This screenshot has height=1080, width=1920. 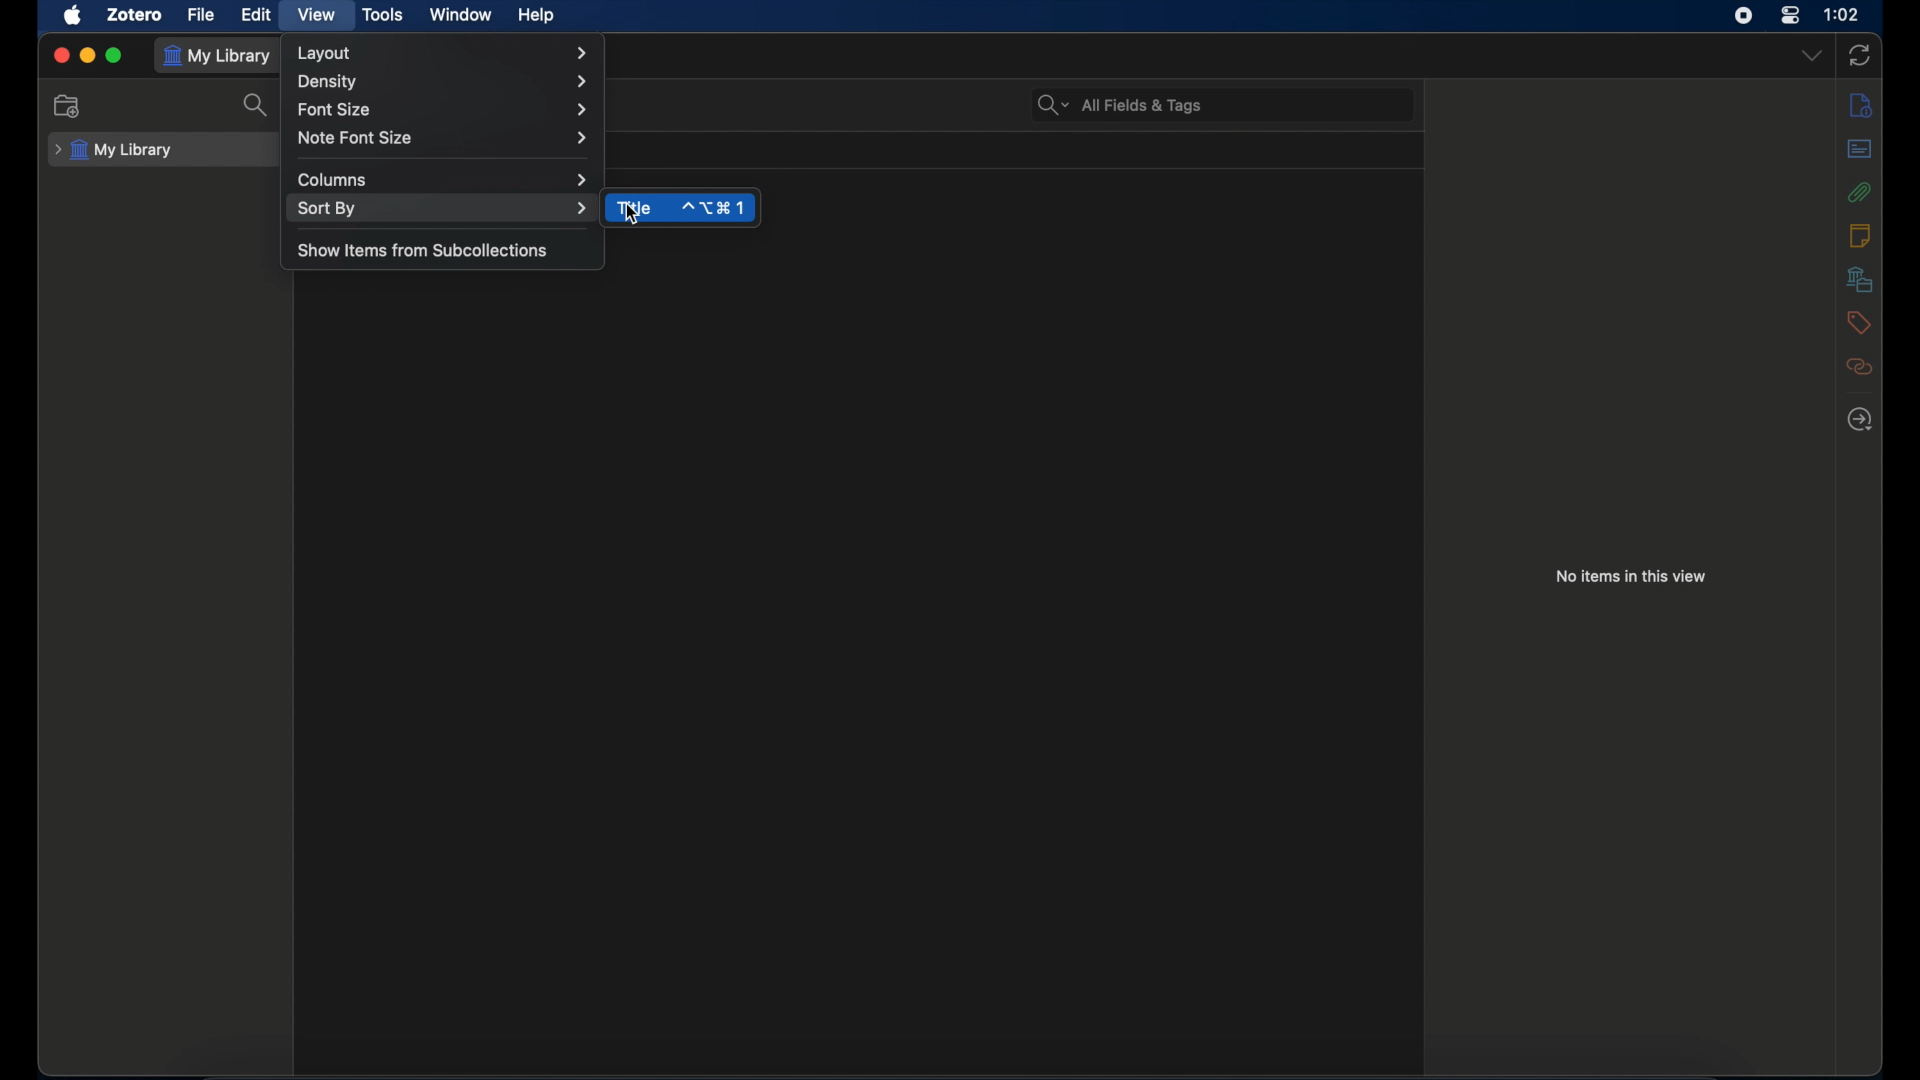 What do you see at coordinates (88, 56) in the screenshot?
I see `minimize` at bounding box center [88, 56].